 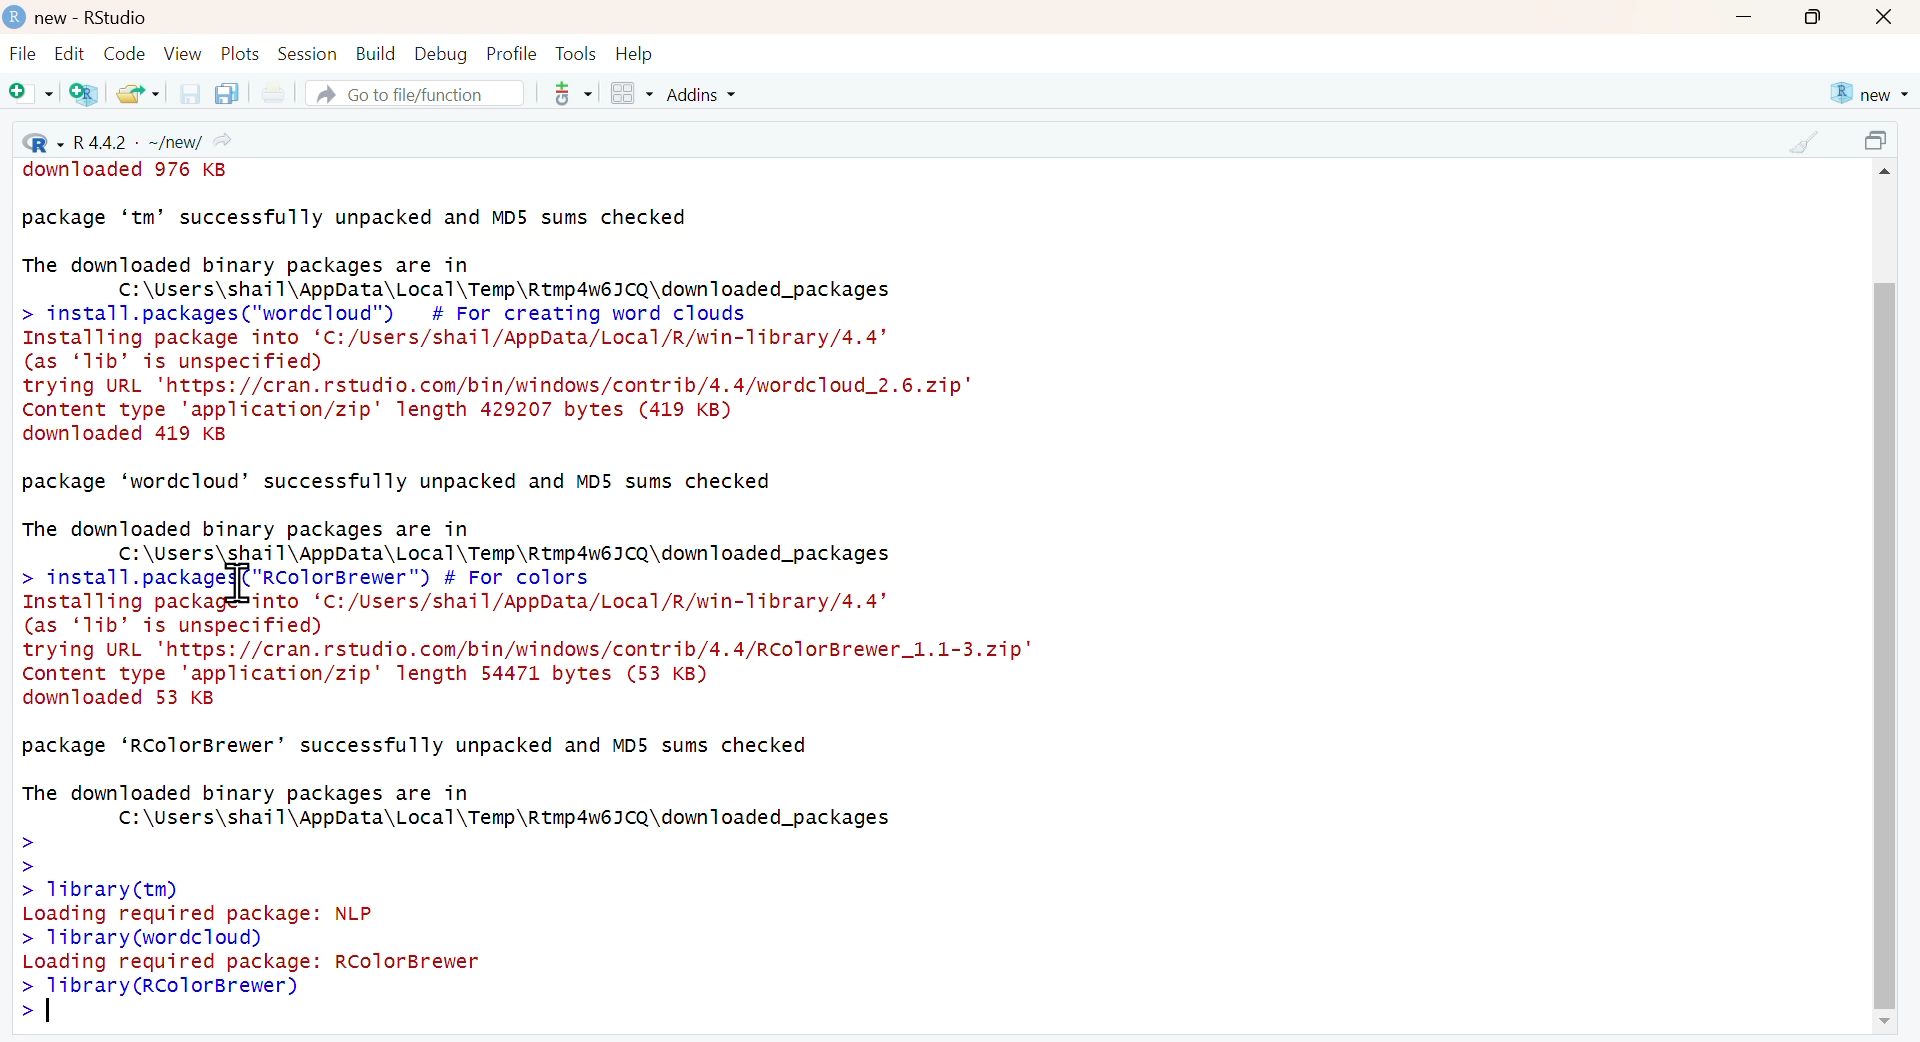 I want to click on new - RStudio, so click(x=96, y=18).